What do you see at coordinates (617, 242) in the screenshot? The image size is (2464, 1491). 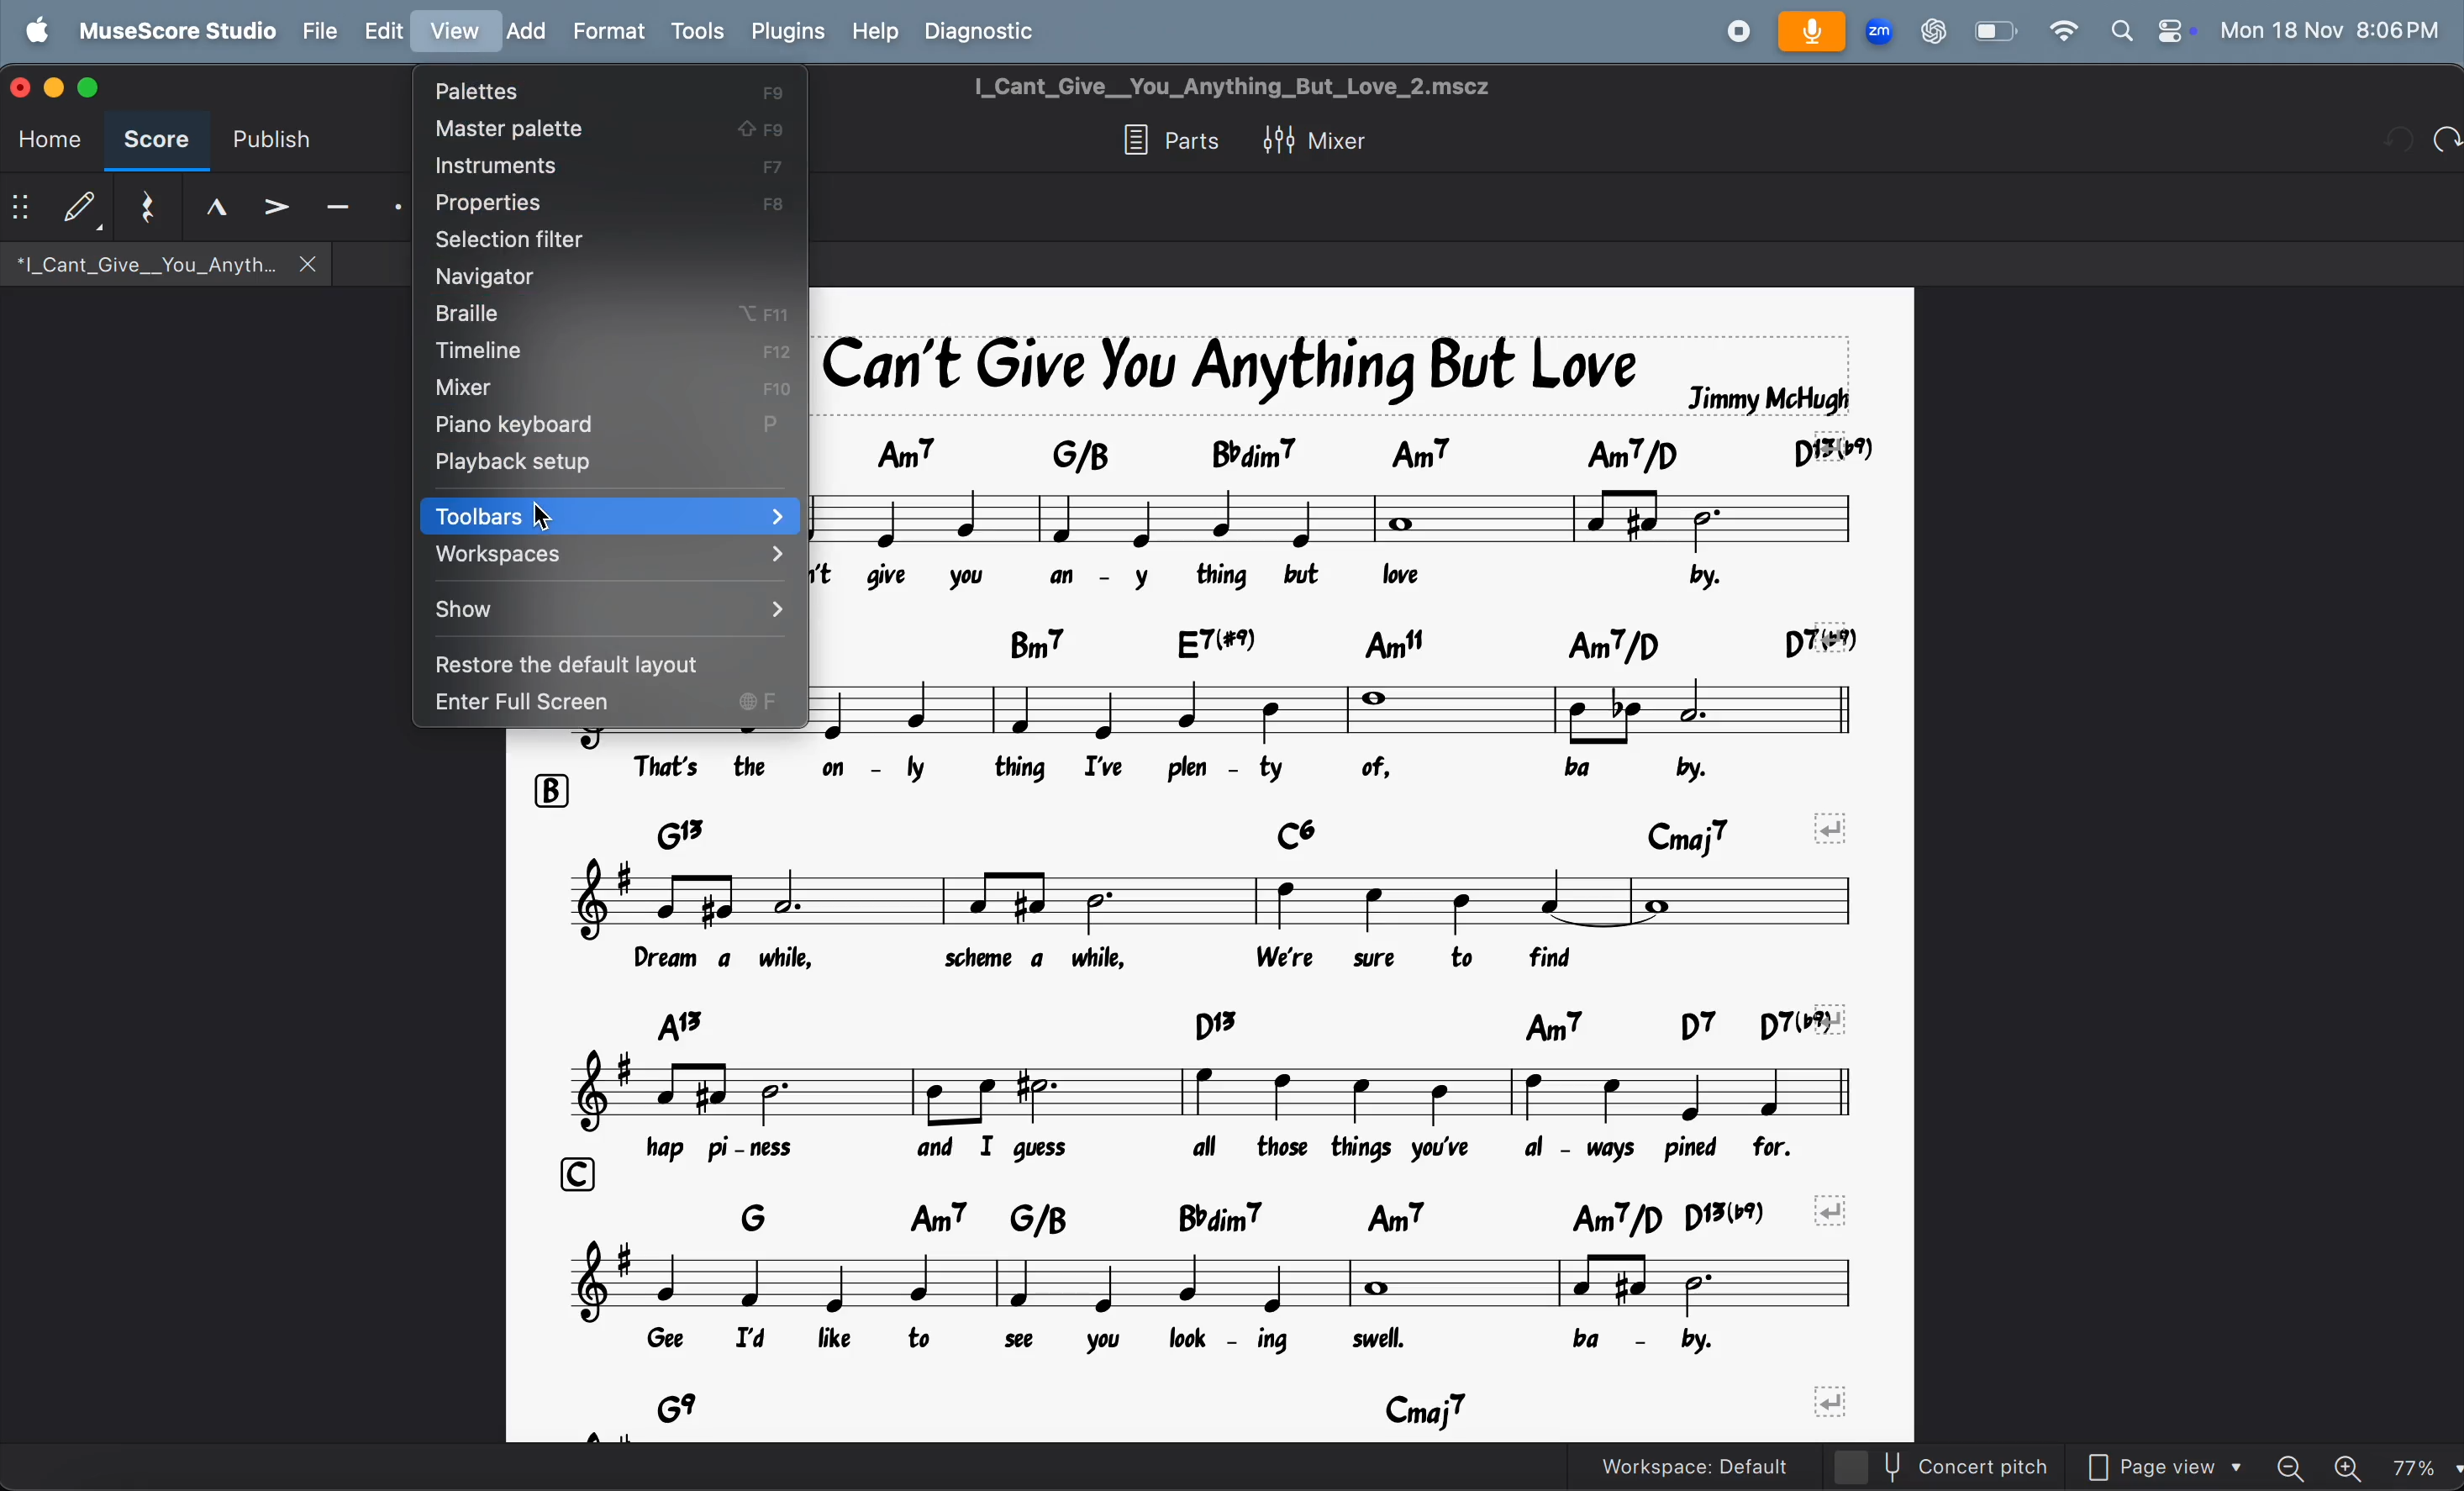 I see `selection filter` at bounding box center [617, 242].